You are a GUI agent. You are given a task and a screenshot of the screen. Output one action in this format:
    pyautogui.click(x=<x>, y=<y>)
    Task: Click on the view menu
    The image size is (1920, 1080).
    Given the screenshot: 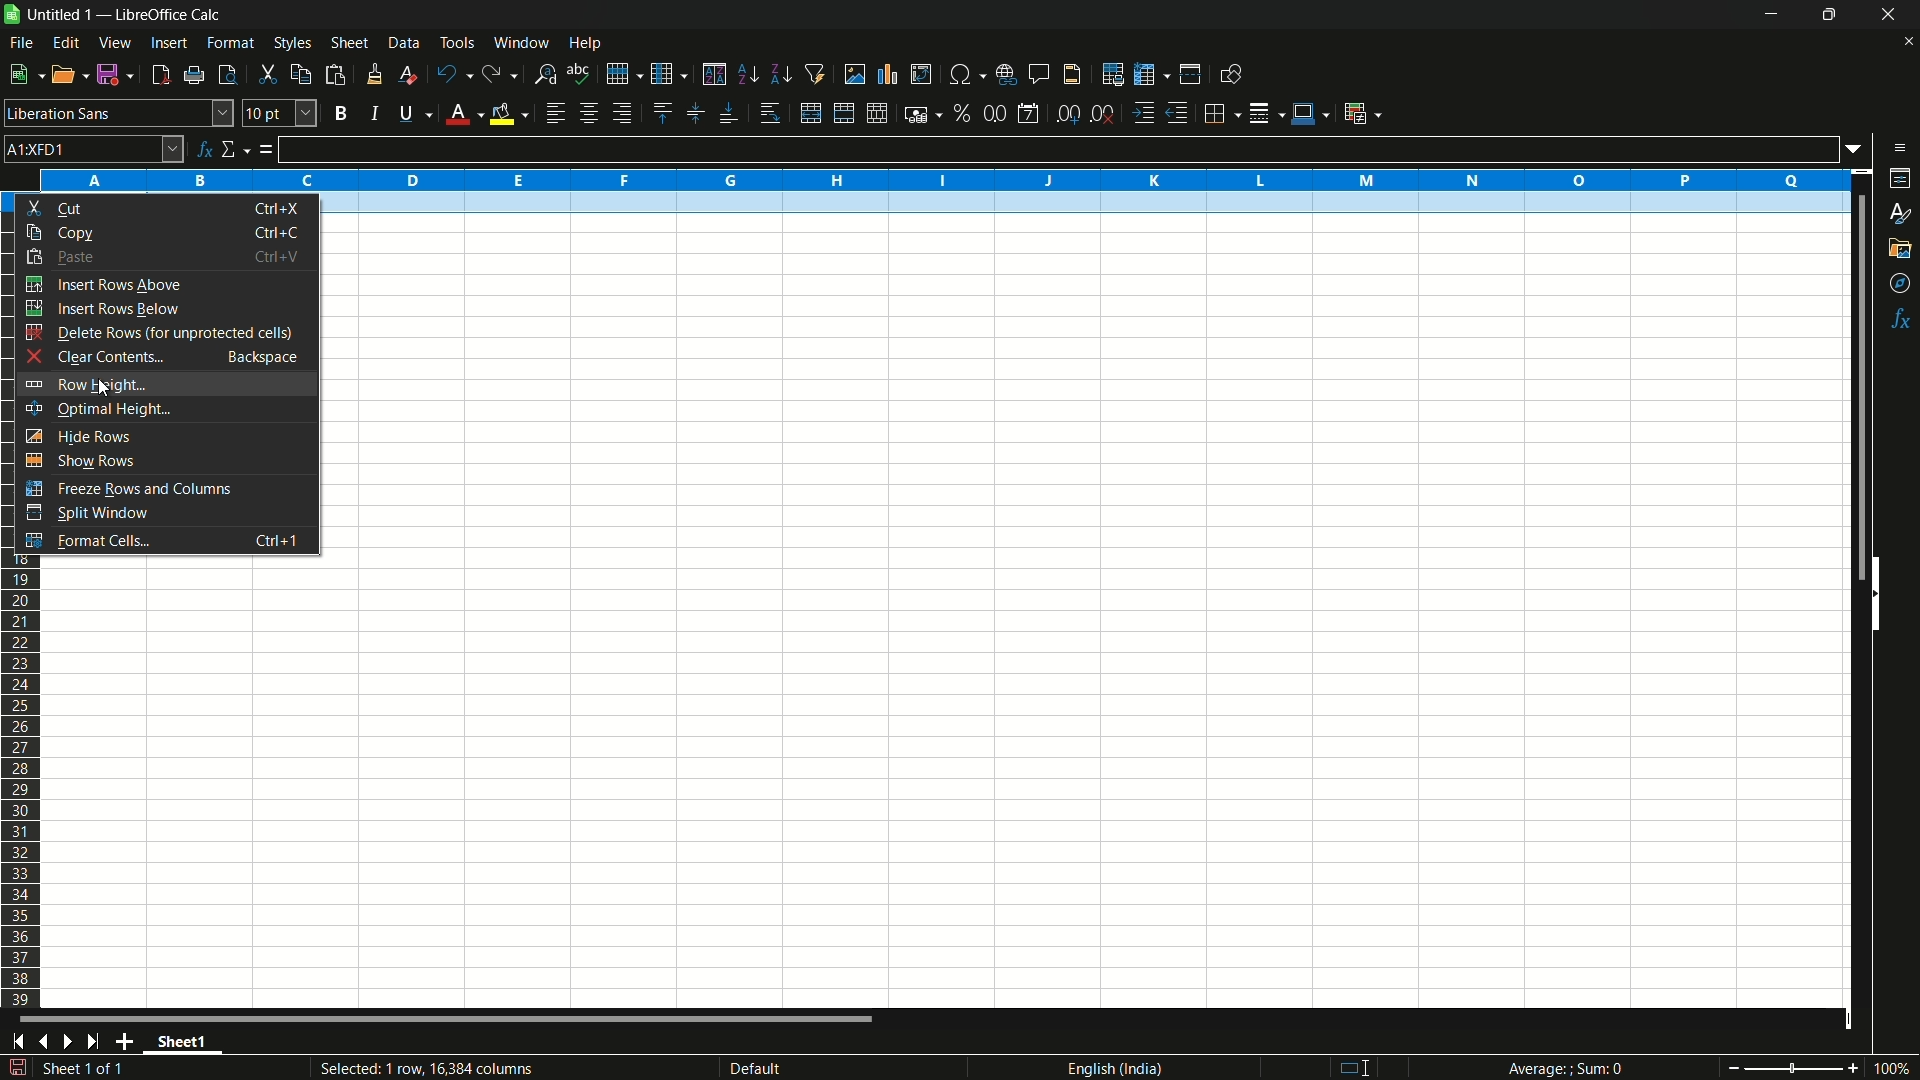 What is the action you would take?
    pyautogui.click(x=116, y=43)
    